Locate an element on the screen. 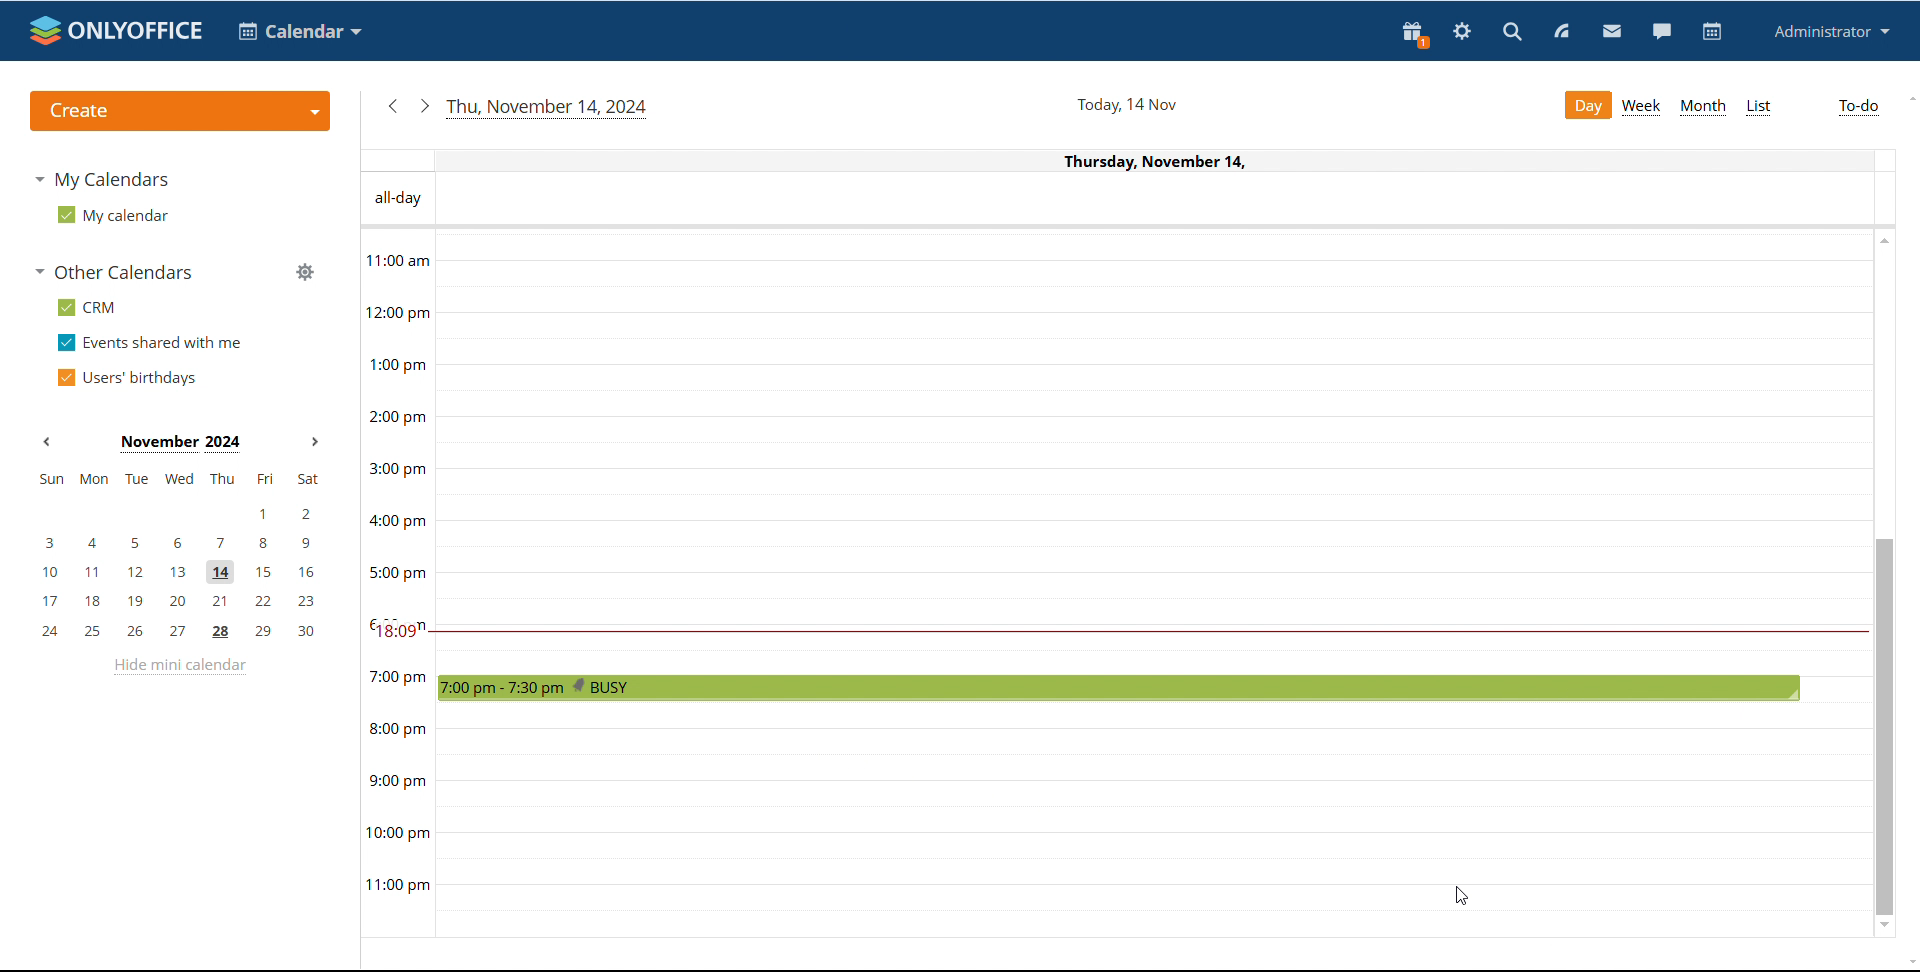 Image resolution: width=1920 pixels, height=972 pixels. current month is located at coordinates (180, 444).